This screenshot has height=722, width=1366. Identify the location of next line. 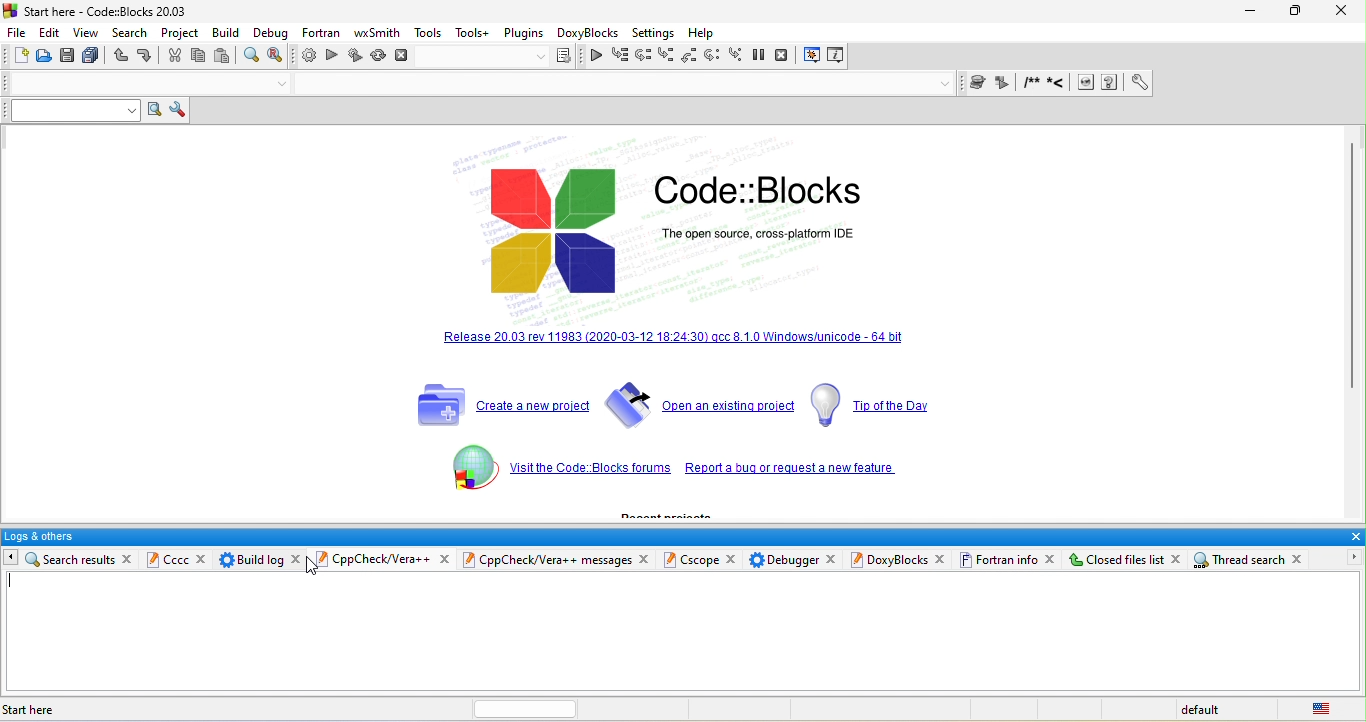
(642, 55).